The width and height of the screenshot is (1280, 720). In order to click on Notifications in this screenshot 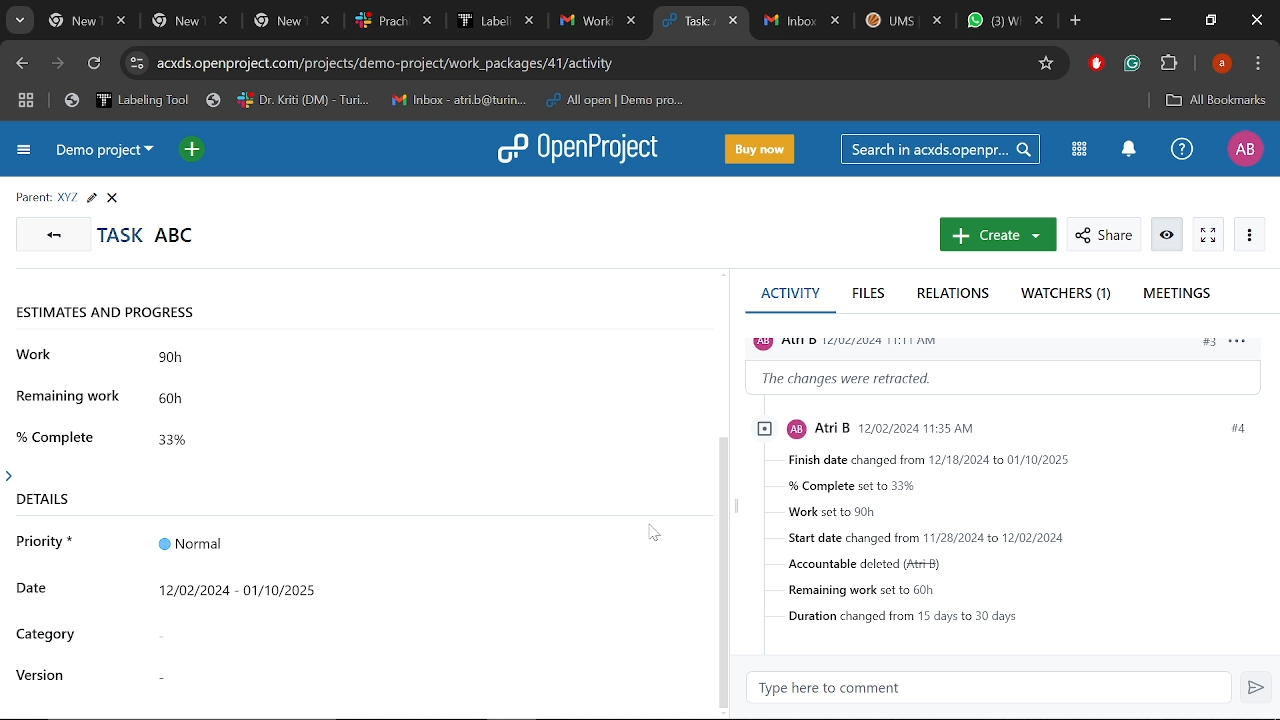, I will do `click(1128, 150)`.